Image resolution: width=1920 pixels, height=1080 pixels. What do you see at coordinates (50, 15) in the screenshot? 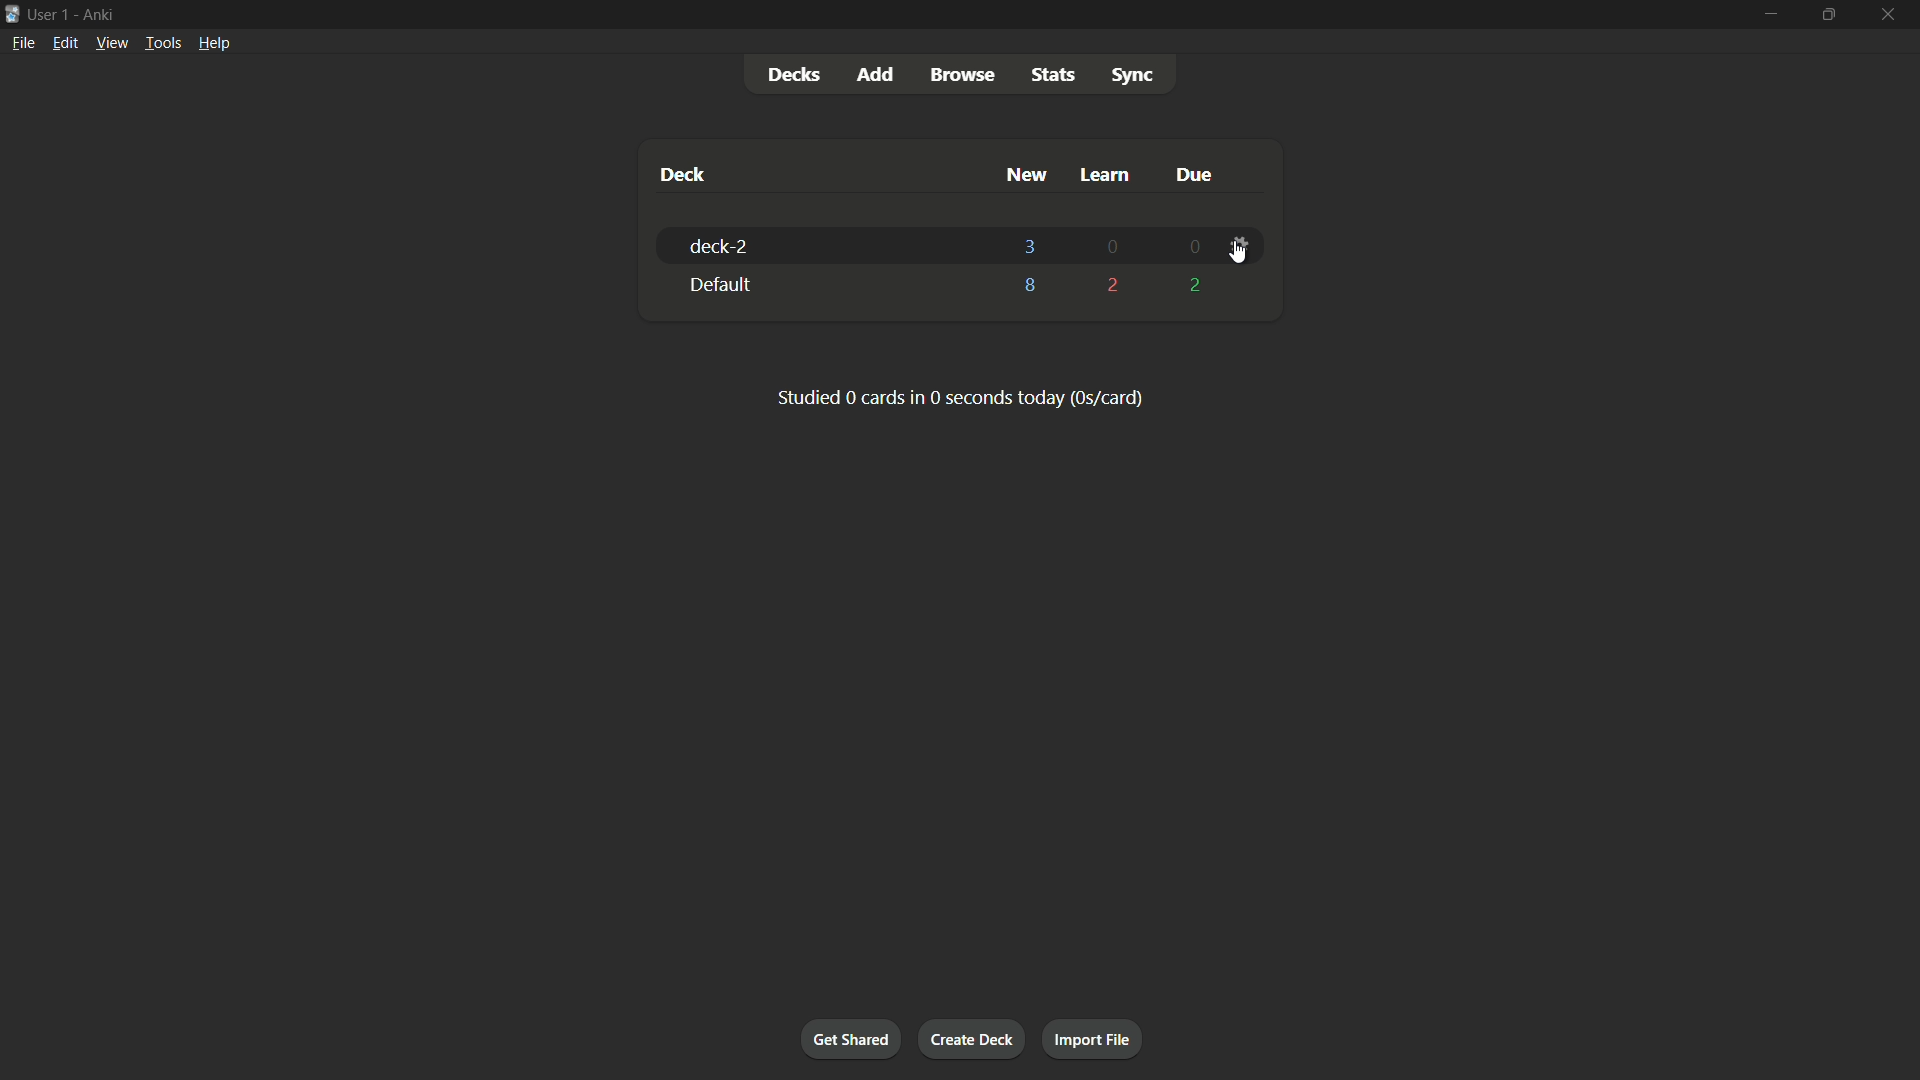
I see `user 1` at bounding box center [50, 15].